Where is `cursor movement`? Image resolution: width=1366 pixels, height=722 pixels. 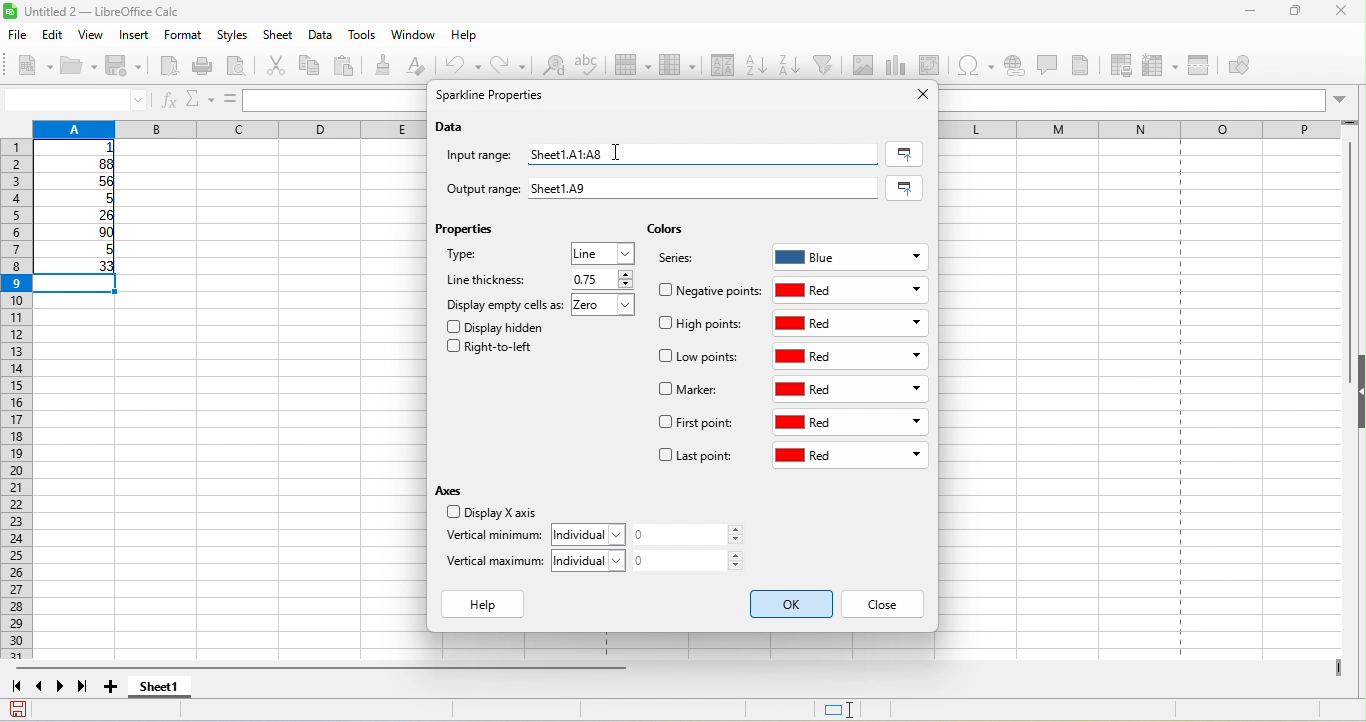 cursor movement is located at coordinates (619, 150).